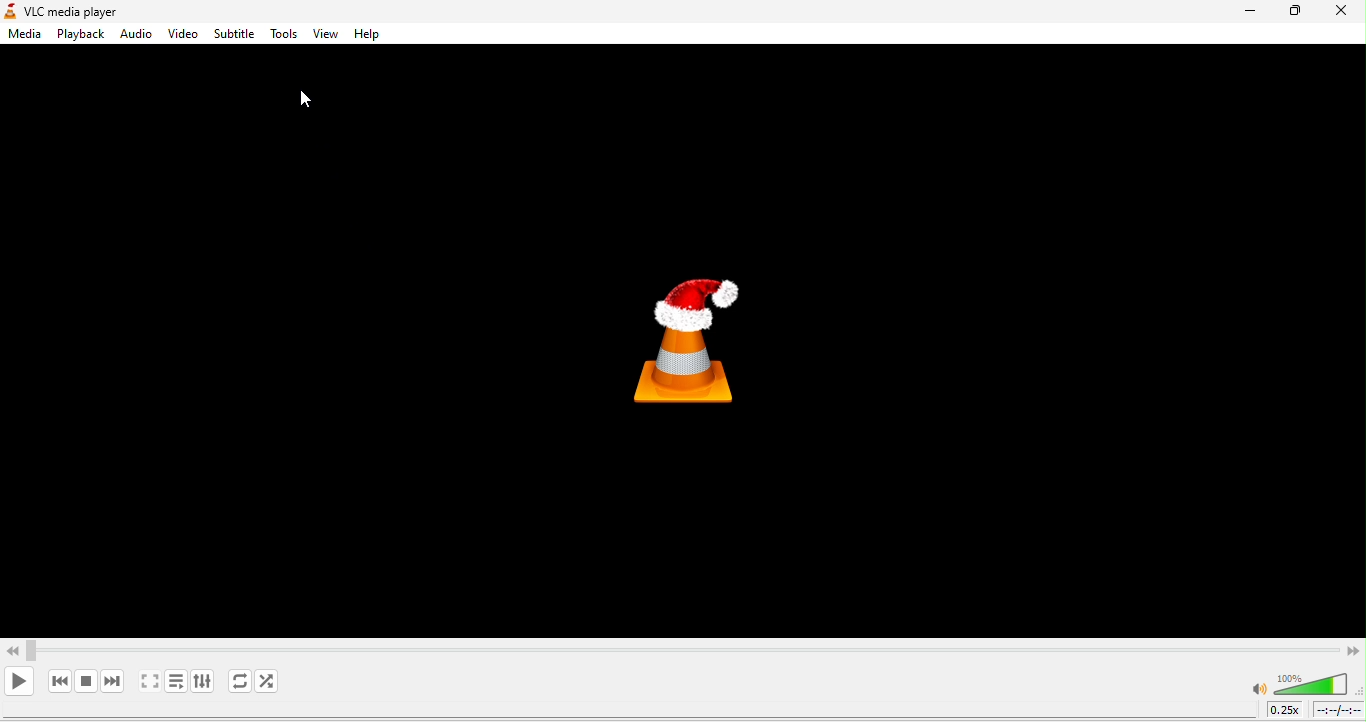  I want to click on toggle playlist, so click(175, 684).